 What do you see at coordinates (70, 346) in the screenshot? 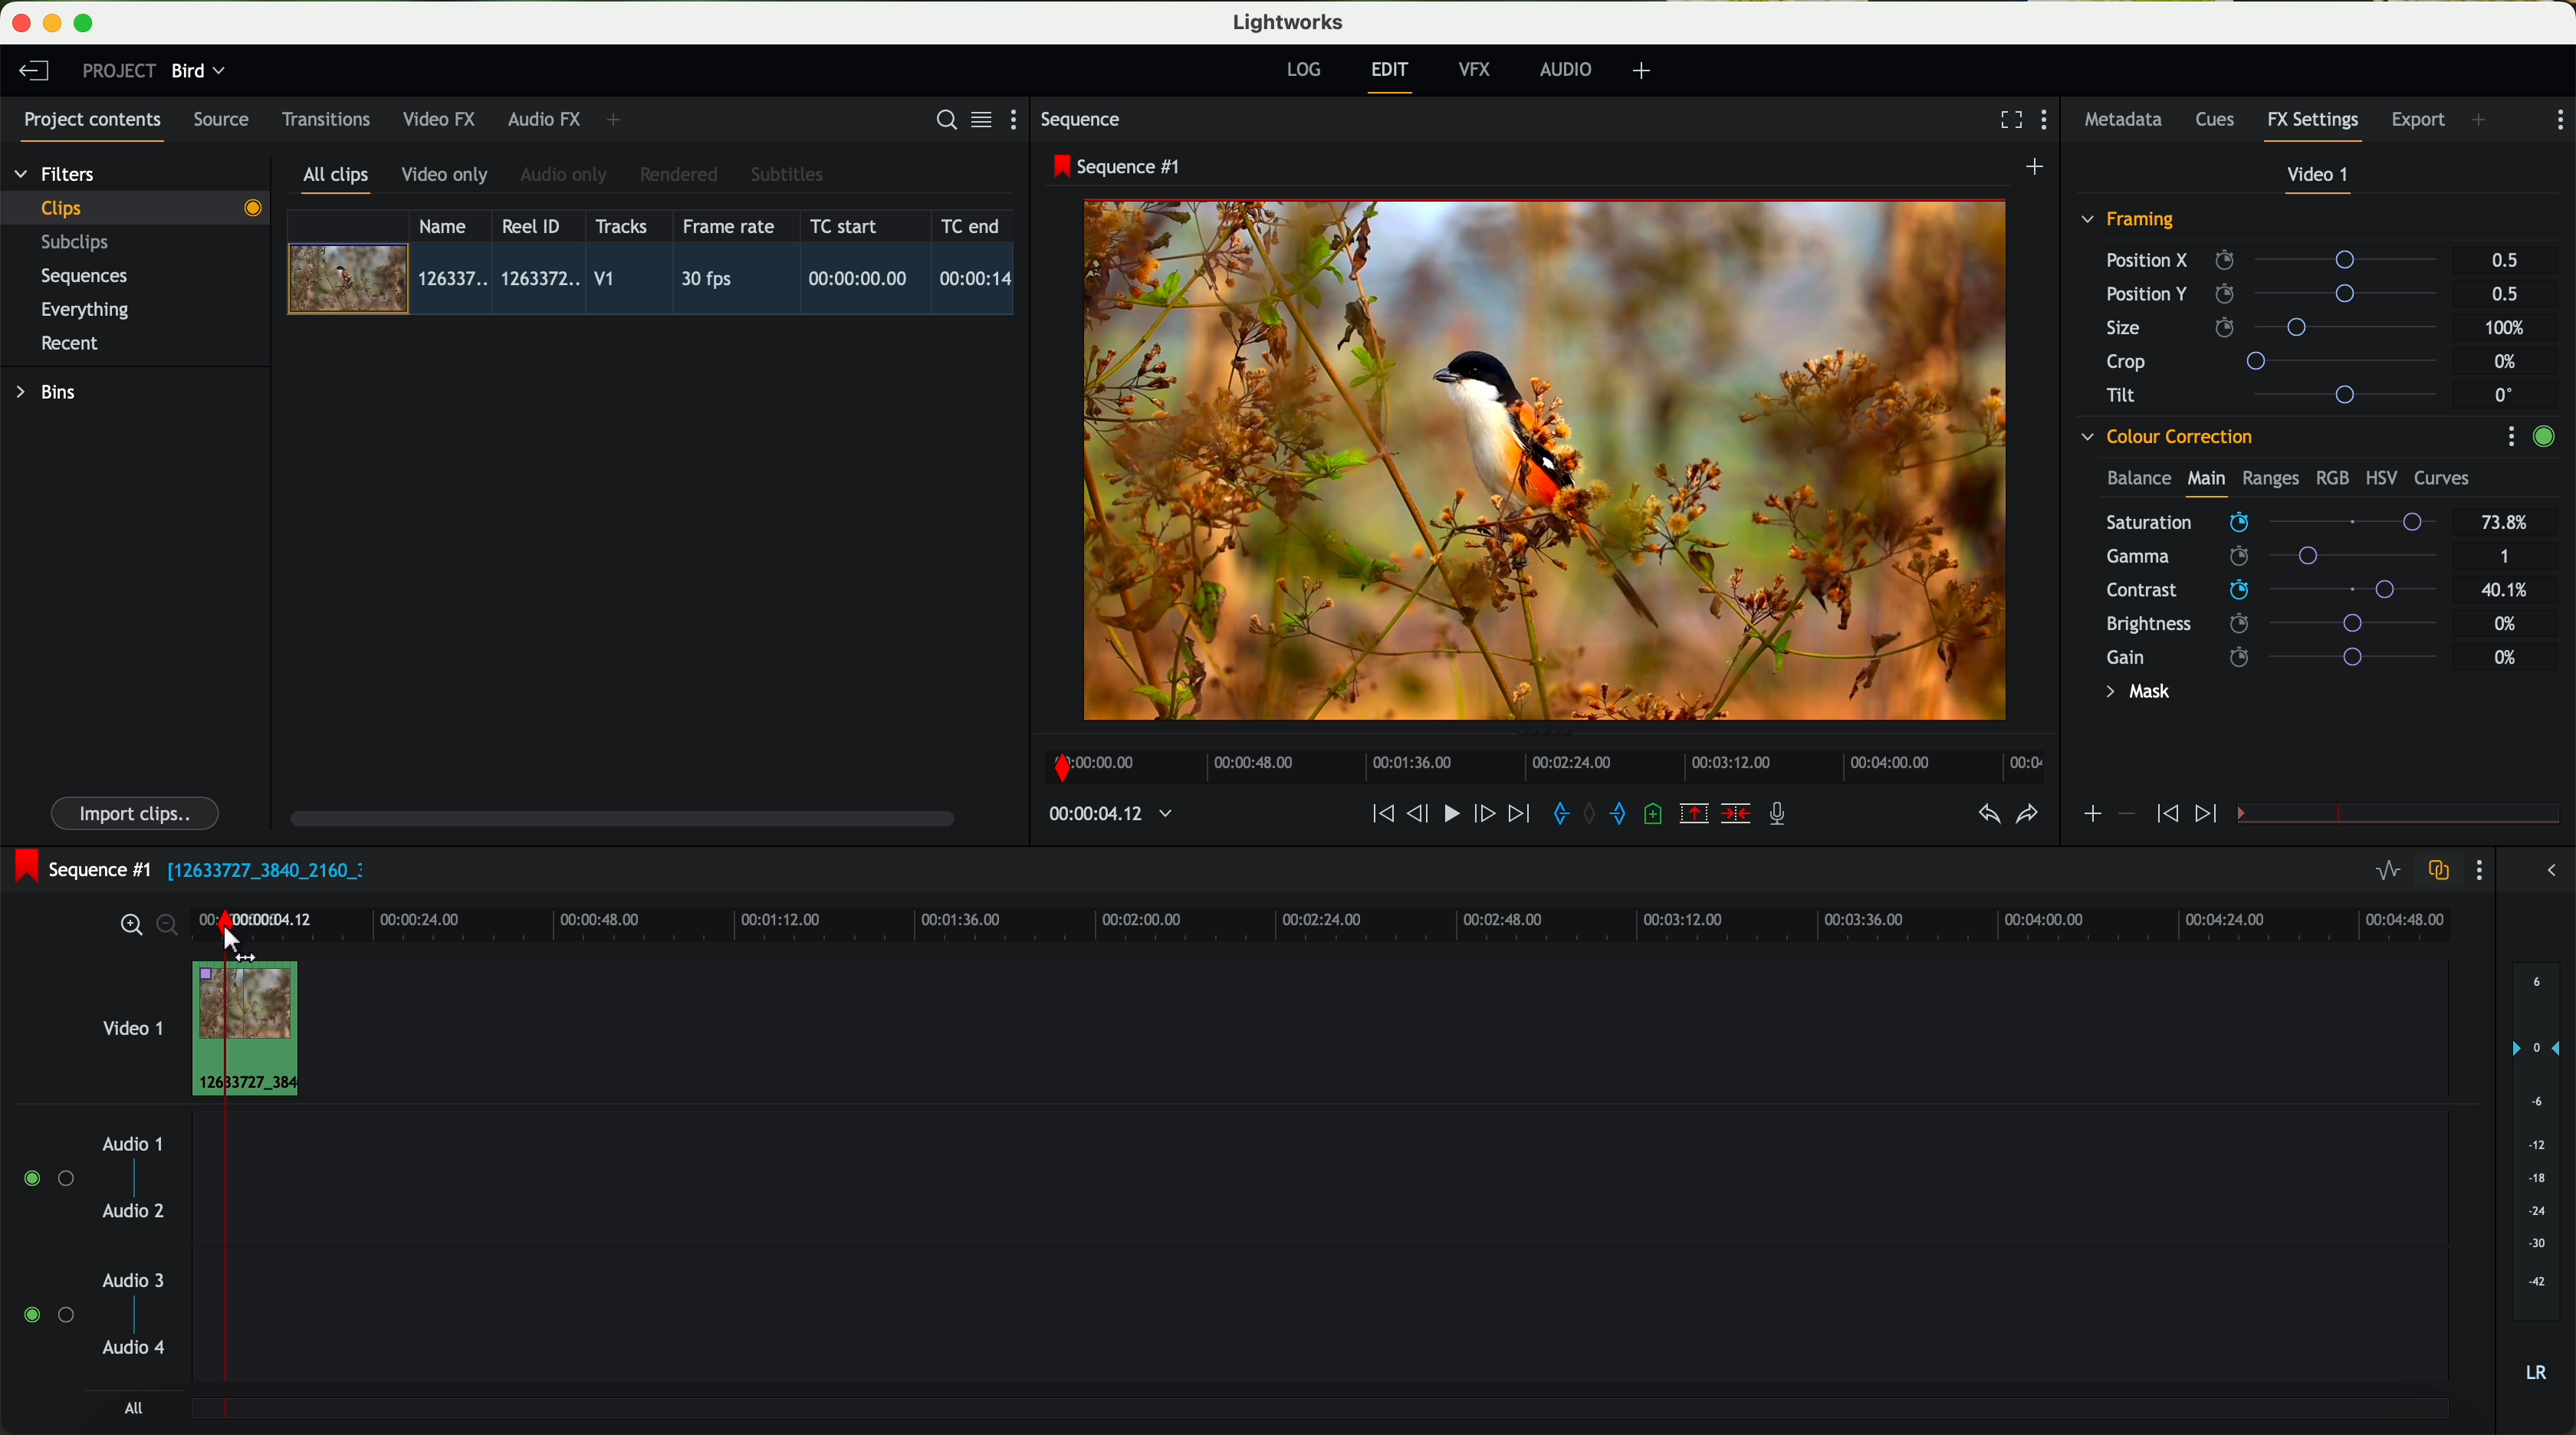
I see `recent` at bounding box center [70, 346].